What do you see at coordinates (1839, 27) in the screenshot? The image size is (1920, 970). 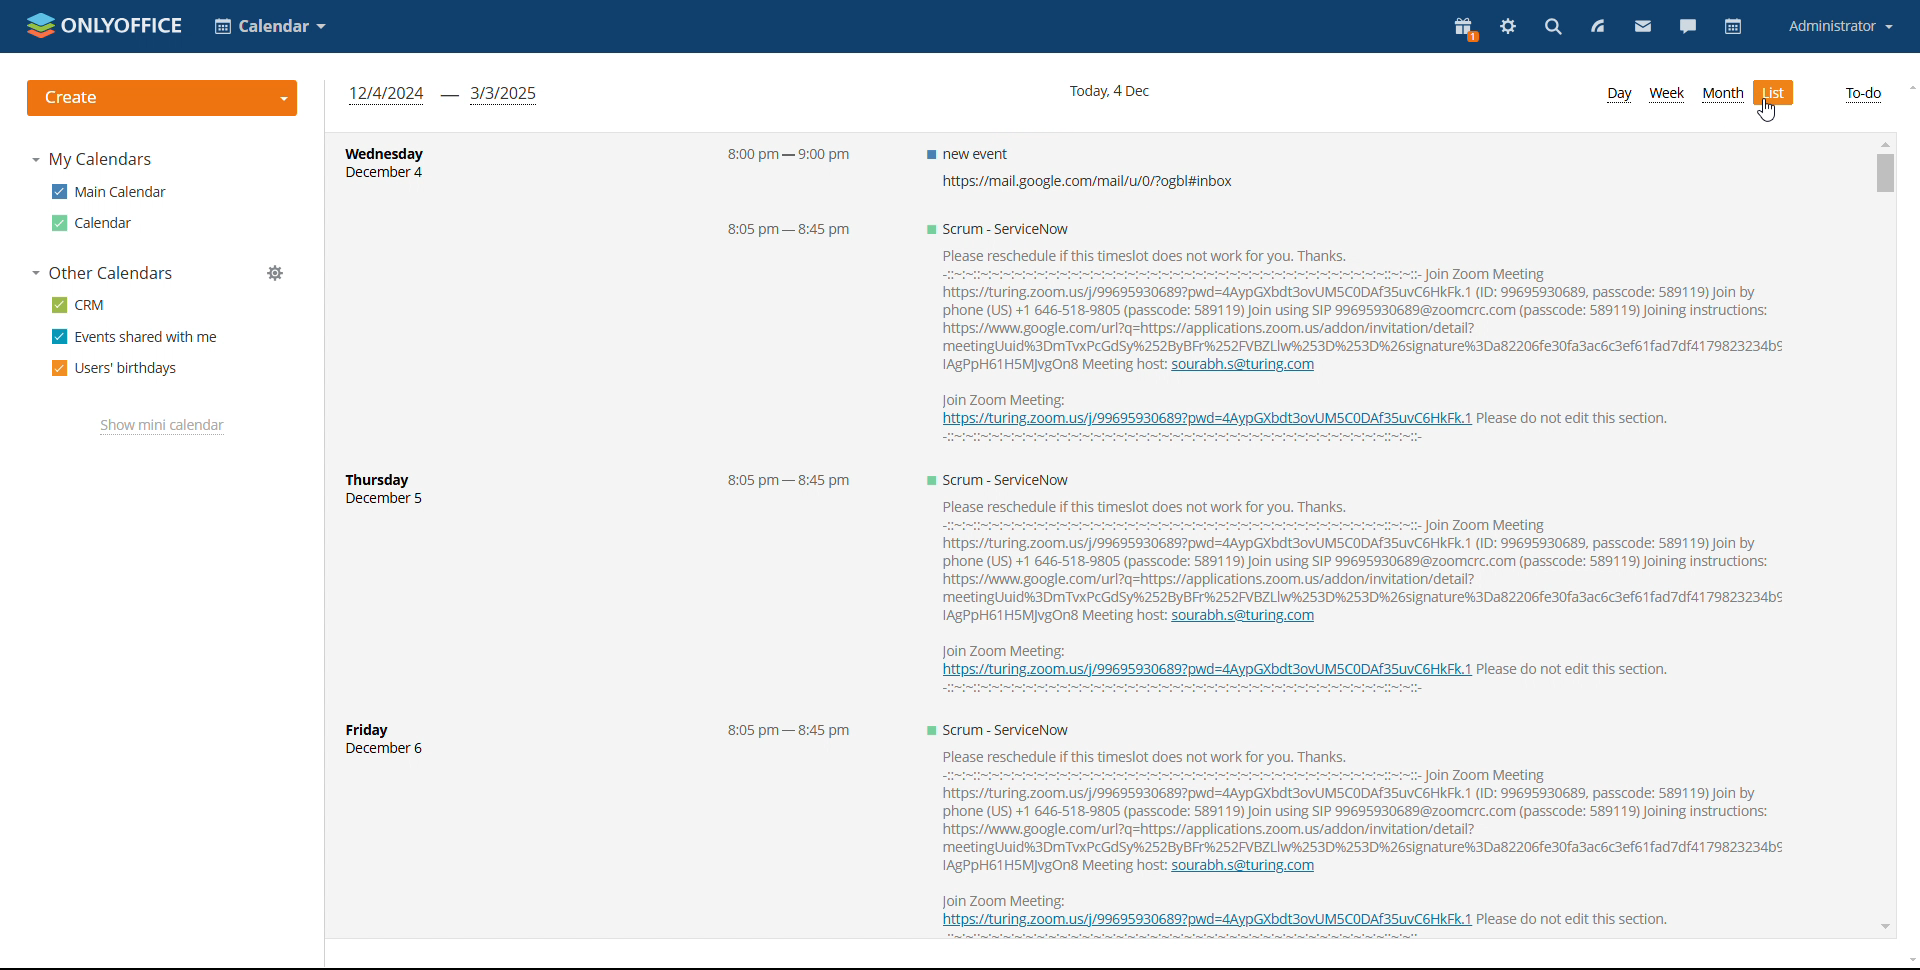 I see `account` at bounding box center [1839, 27].